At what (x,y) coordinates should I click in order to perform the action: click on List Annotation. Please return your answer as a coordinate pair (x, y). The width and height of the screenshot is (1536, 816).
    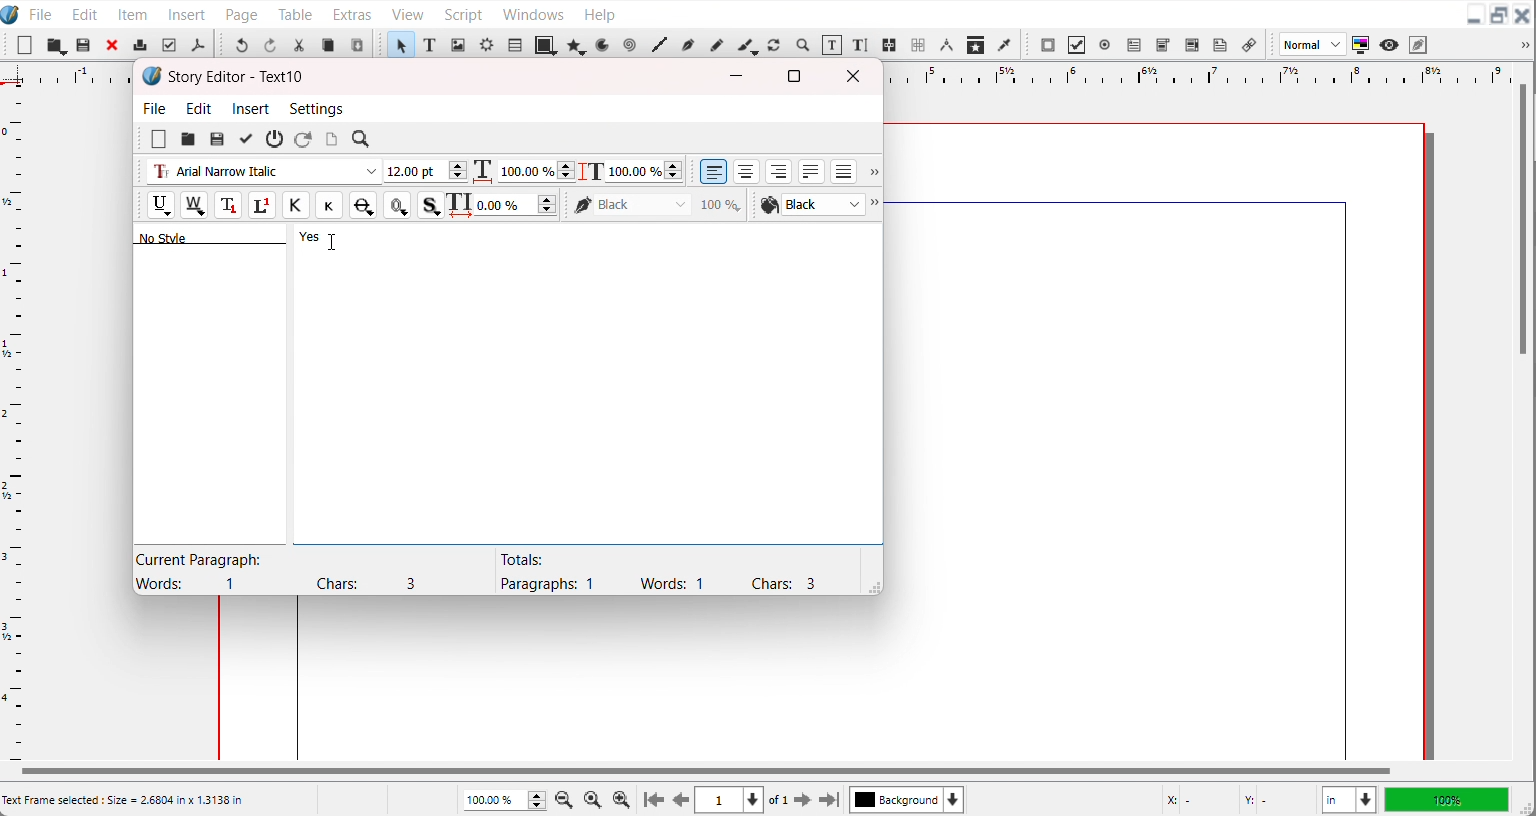
    Looking at the image, I should click on (1248, 44).